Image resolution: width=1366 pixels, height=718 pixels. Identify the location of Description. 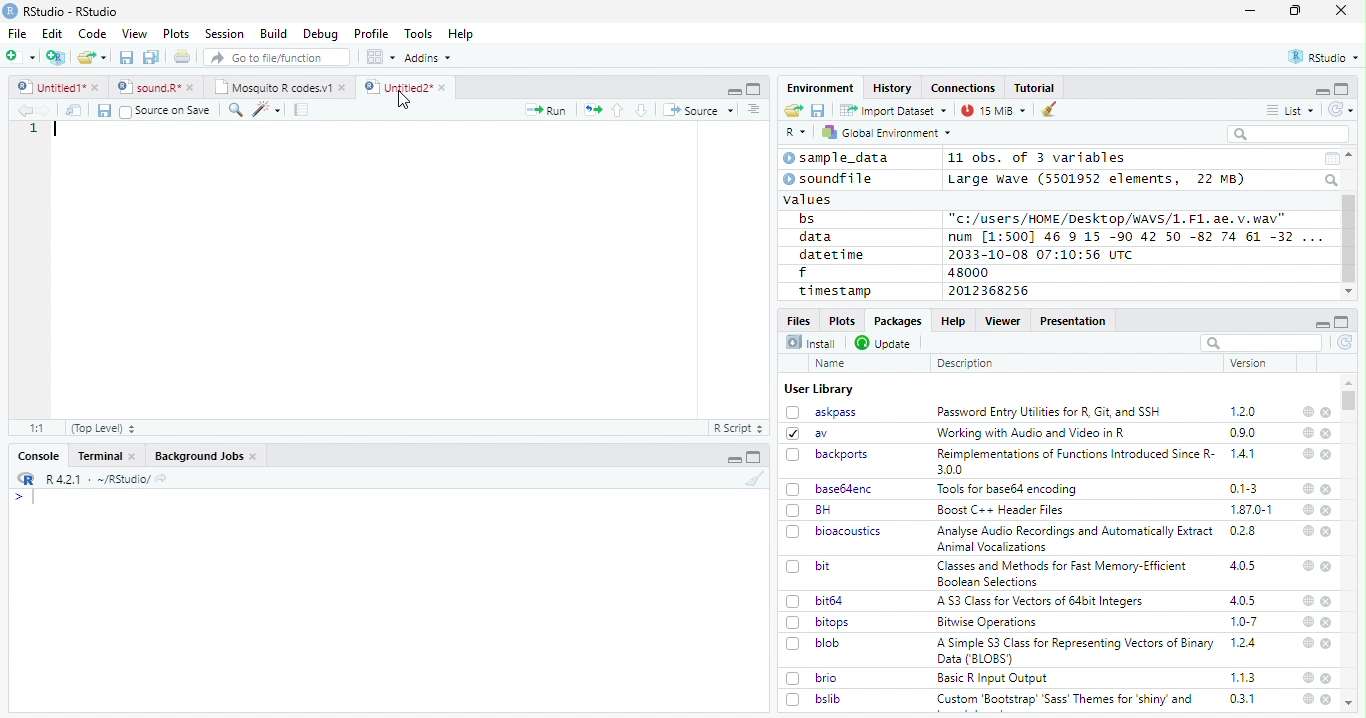
(966, 363).